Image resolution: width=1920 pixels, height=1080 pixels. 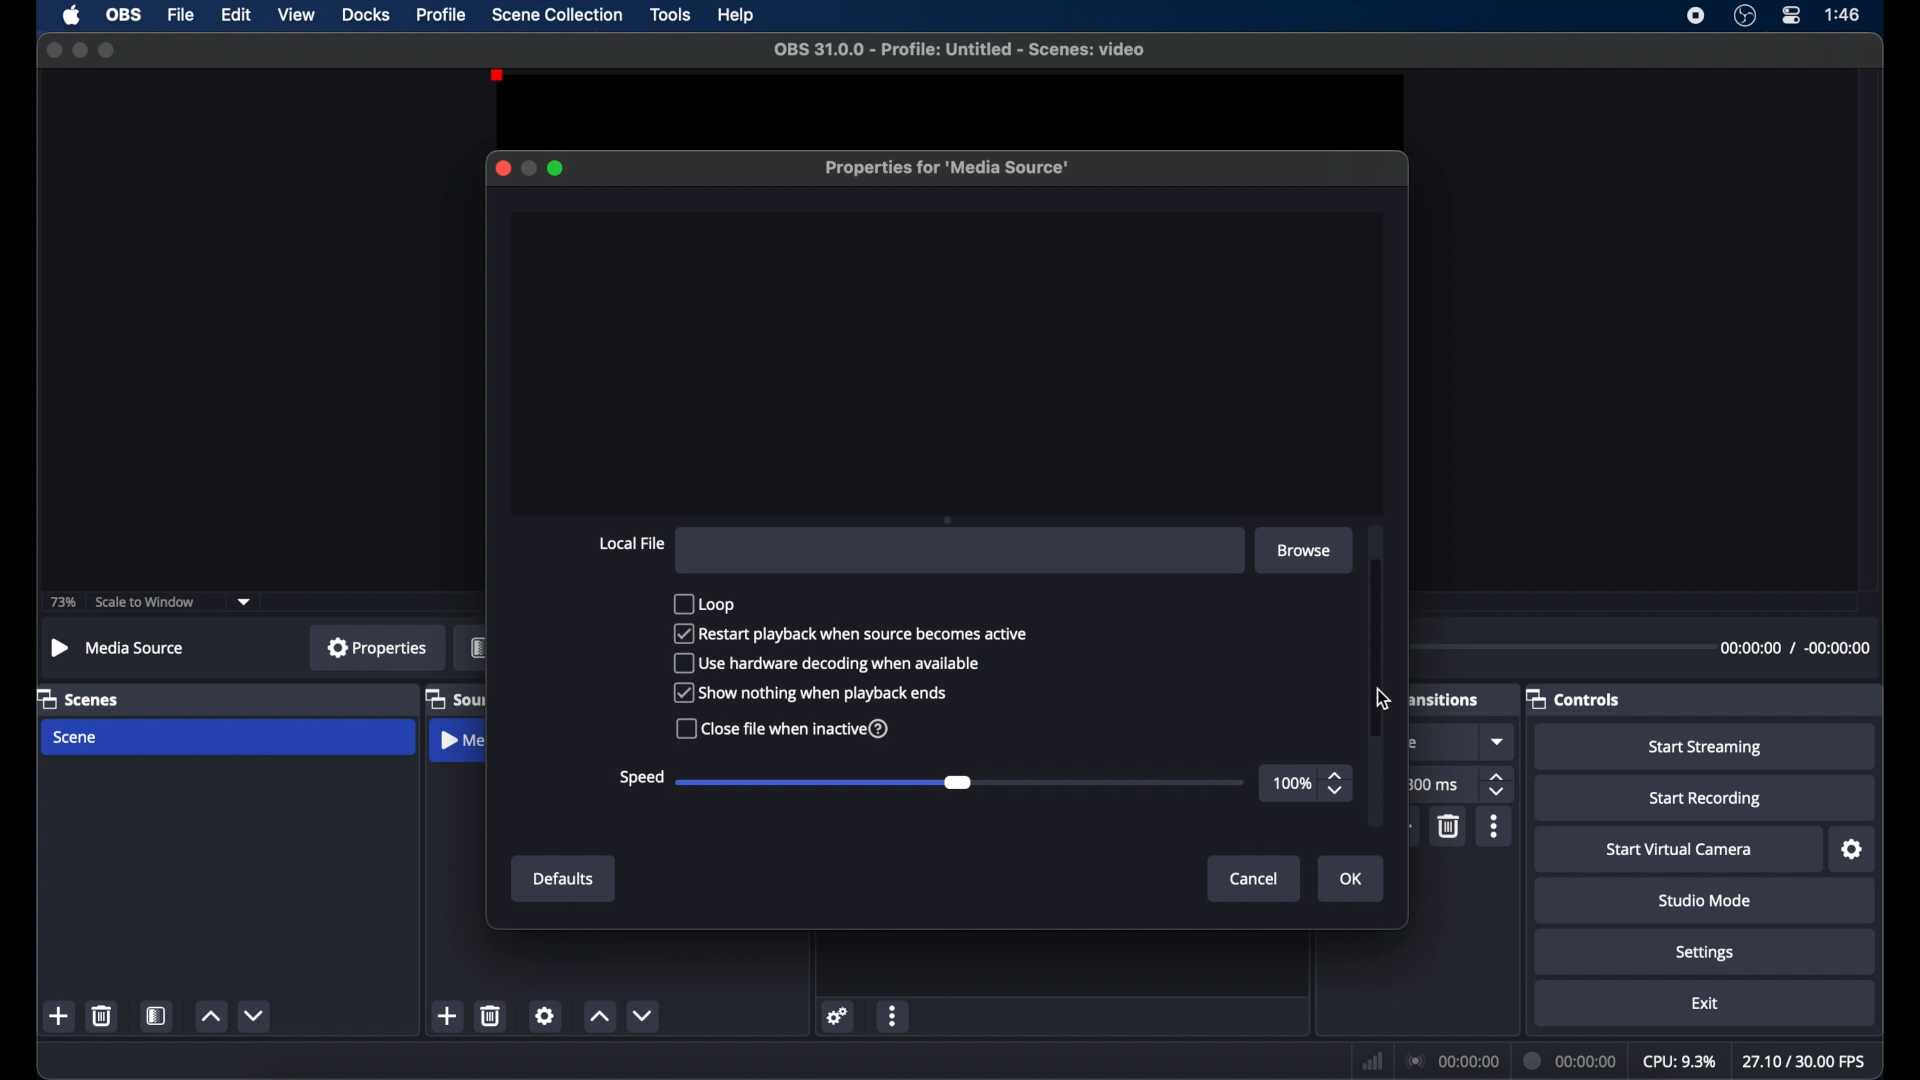 What do you see at coordinates (108, 50) in the screenshot?
I see `maximize` at bounding box center [108, 50].